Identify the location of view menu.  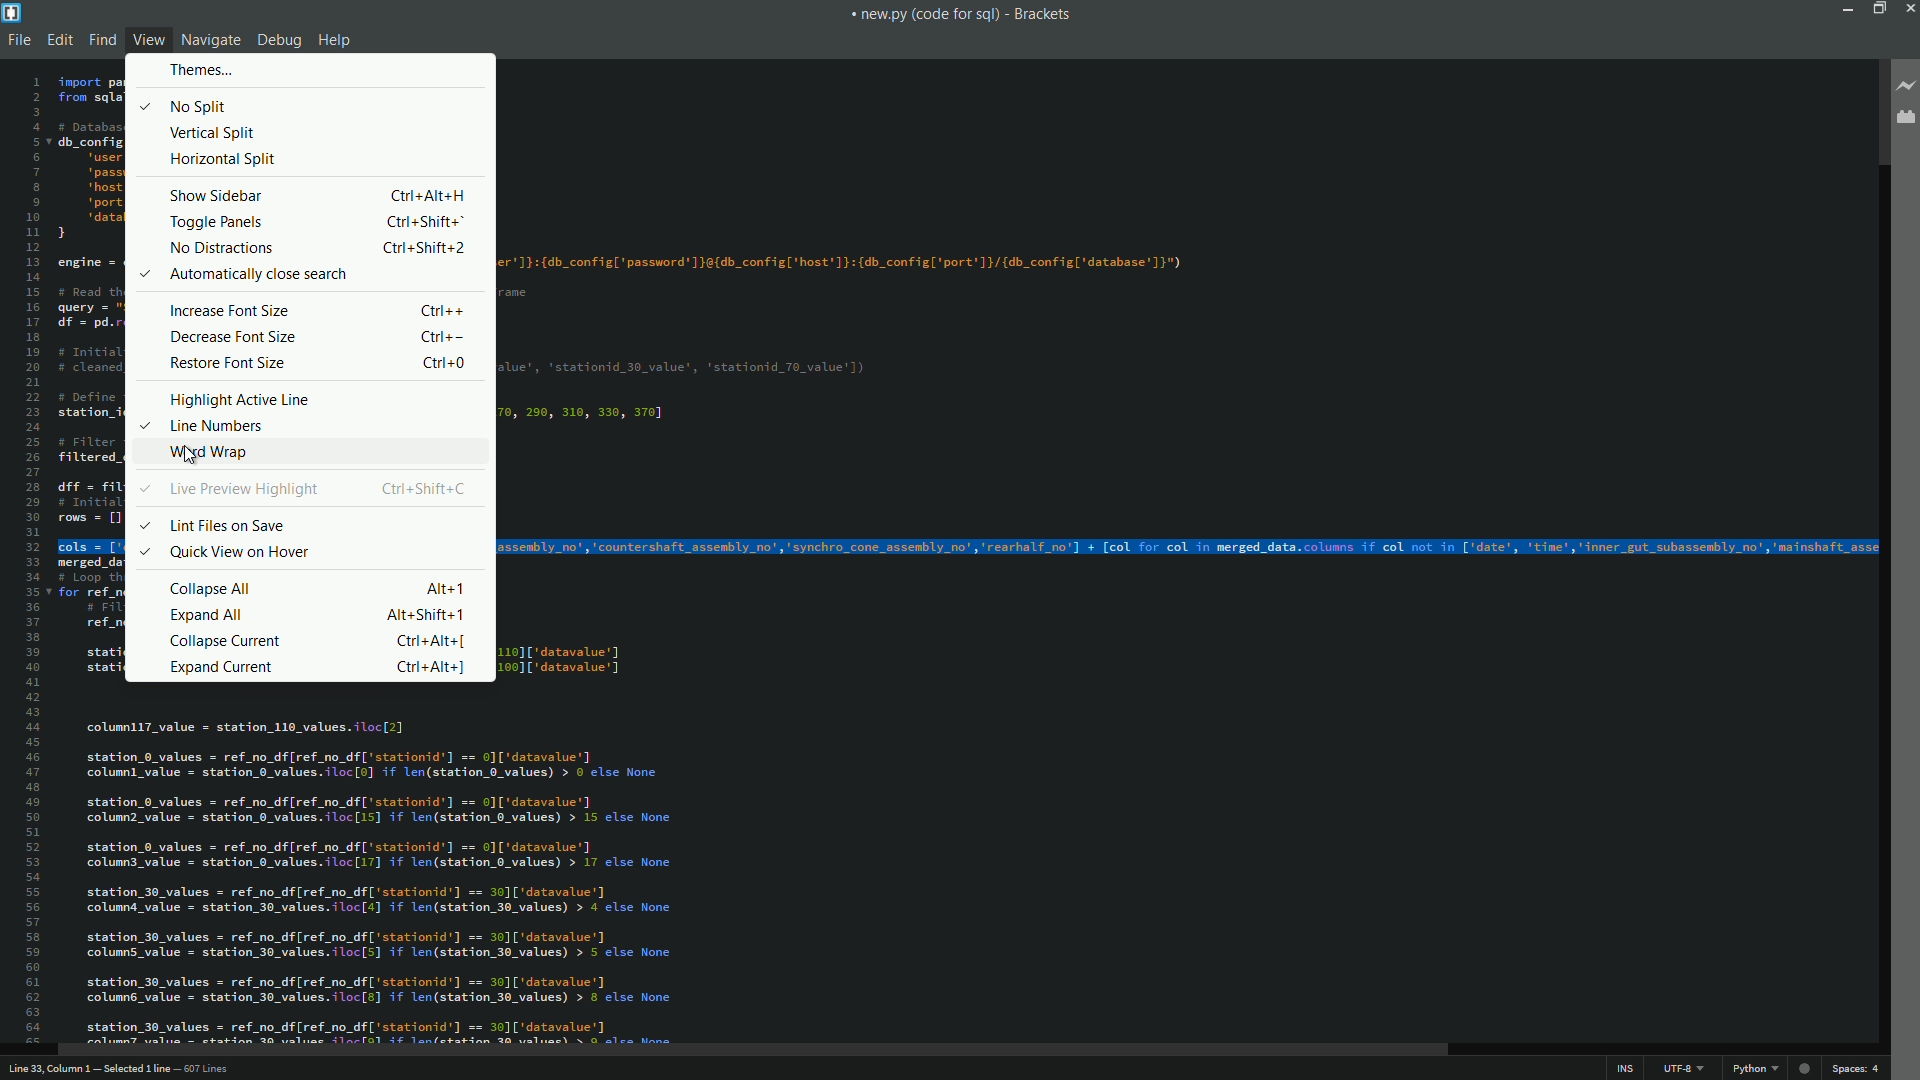
(148, 39).